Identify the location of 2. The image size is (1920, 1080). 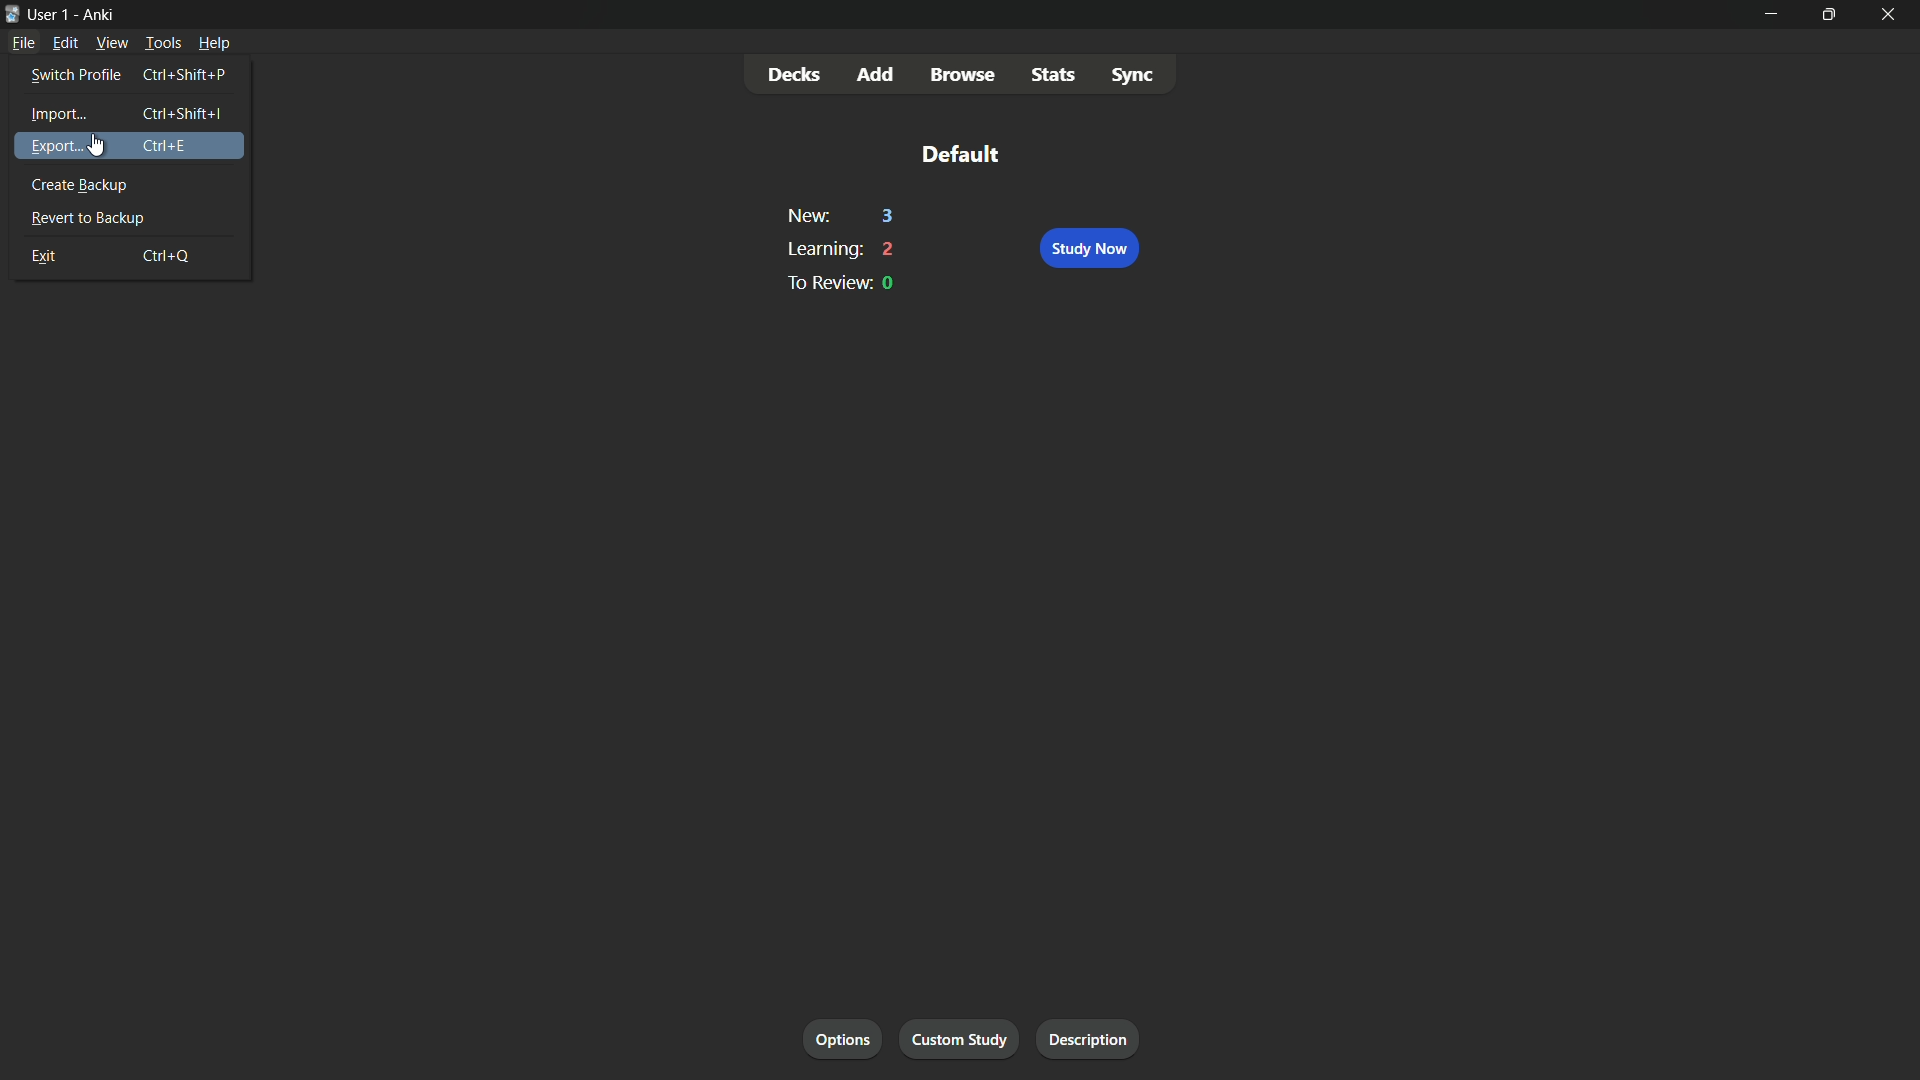
(890, 249).